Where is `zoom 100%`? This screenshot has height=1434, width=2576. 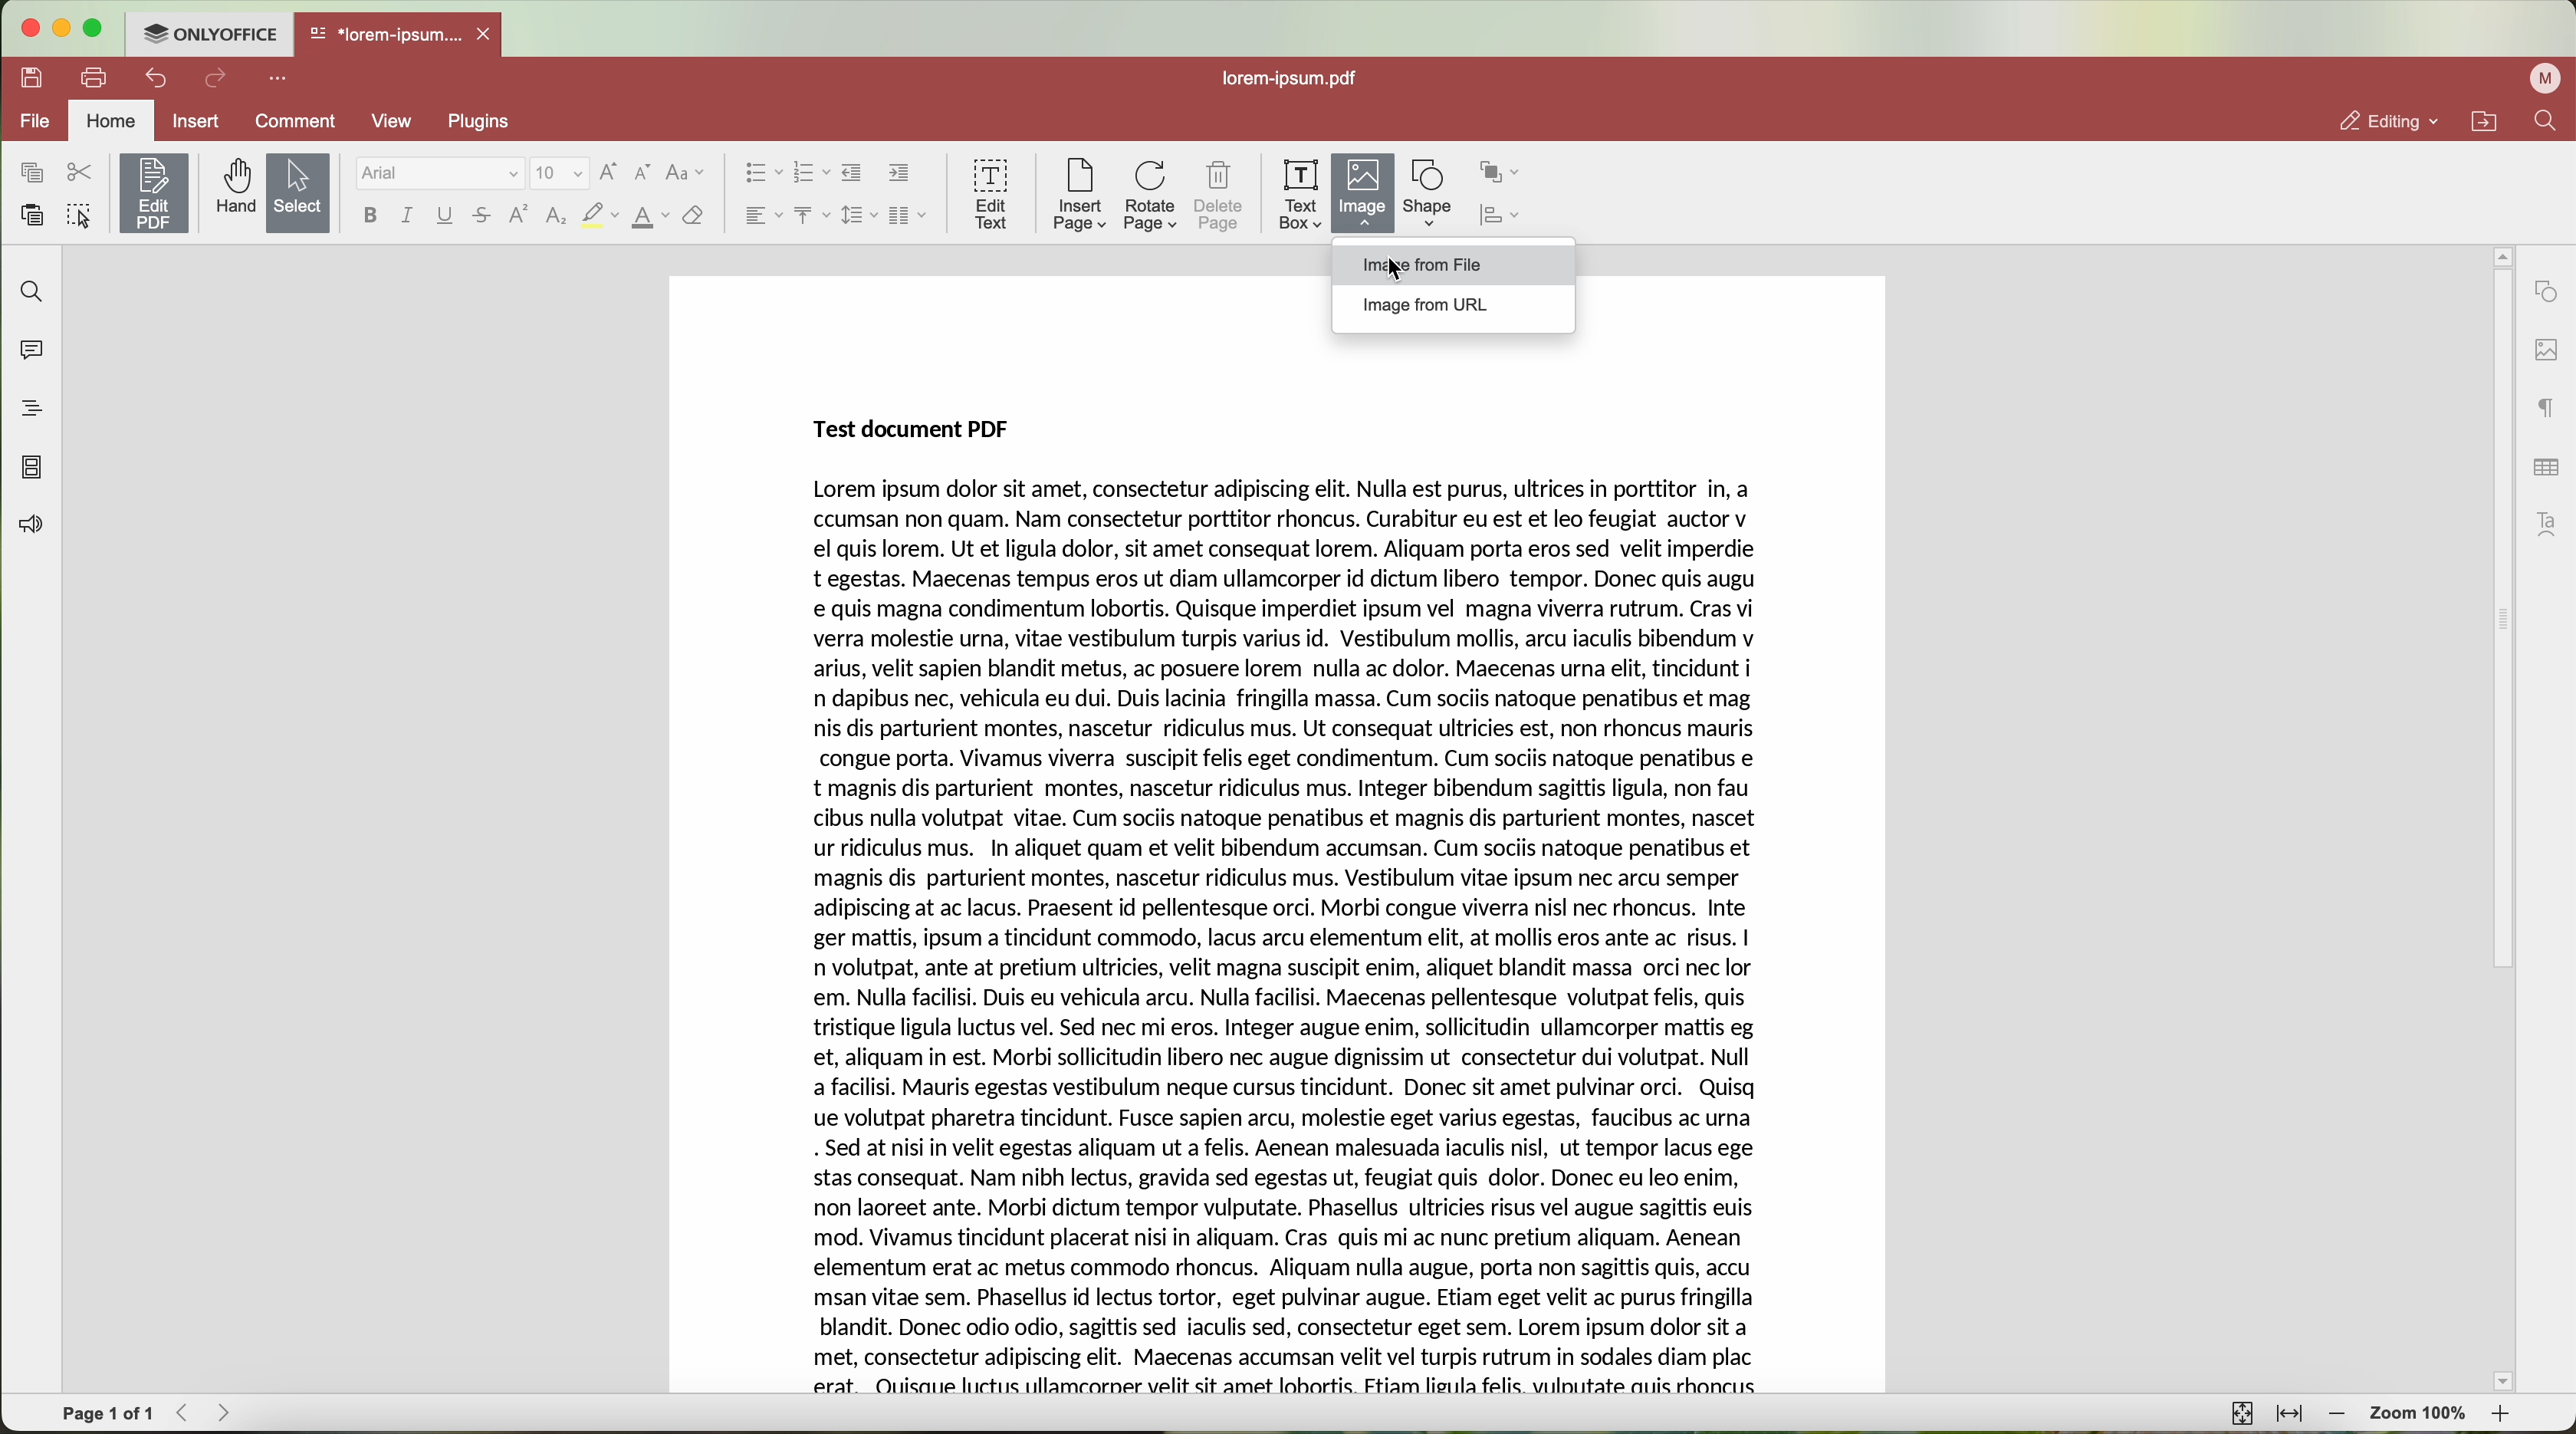
zoom 100% is located at coordinates (2420, 1417).